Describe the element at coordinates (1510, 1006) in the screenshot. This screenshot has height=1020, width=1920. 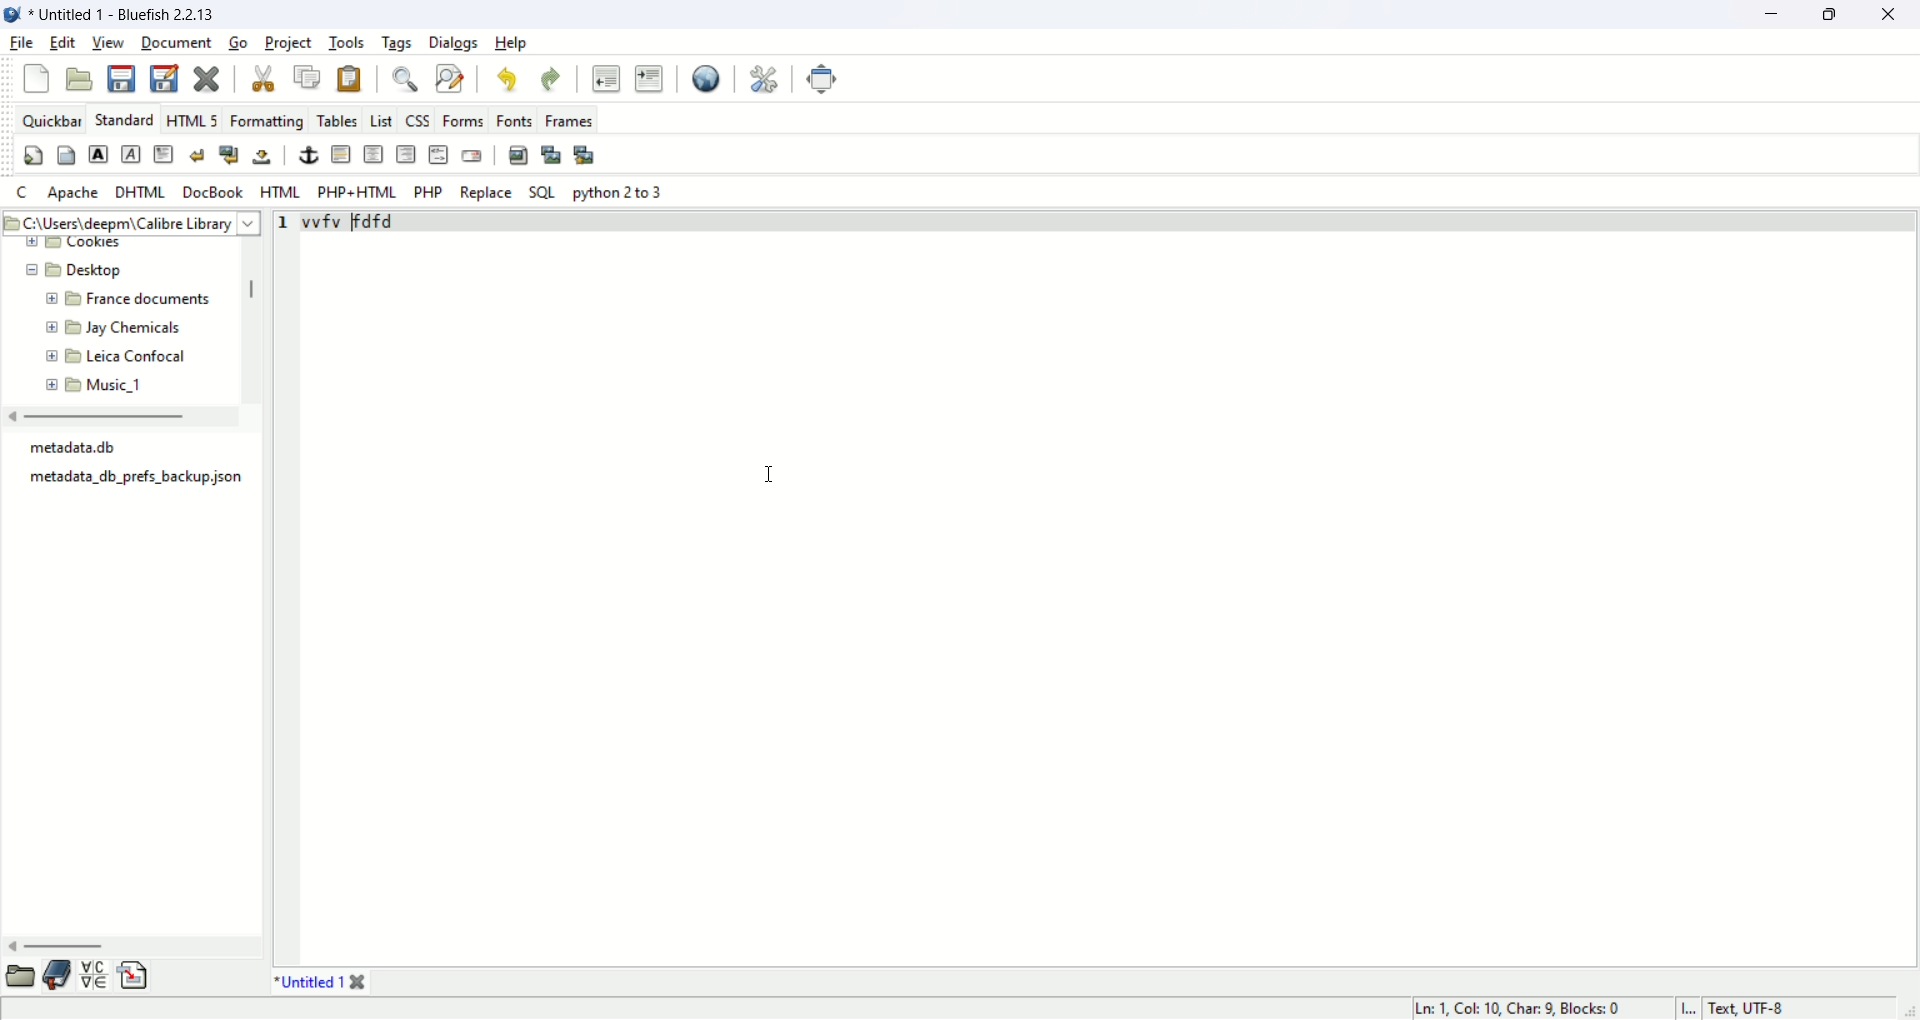
I see `Ln: 1, Col 6, Char: 5, Blocks: 0` at that location.